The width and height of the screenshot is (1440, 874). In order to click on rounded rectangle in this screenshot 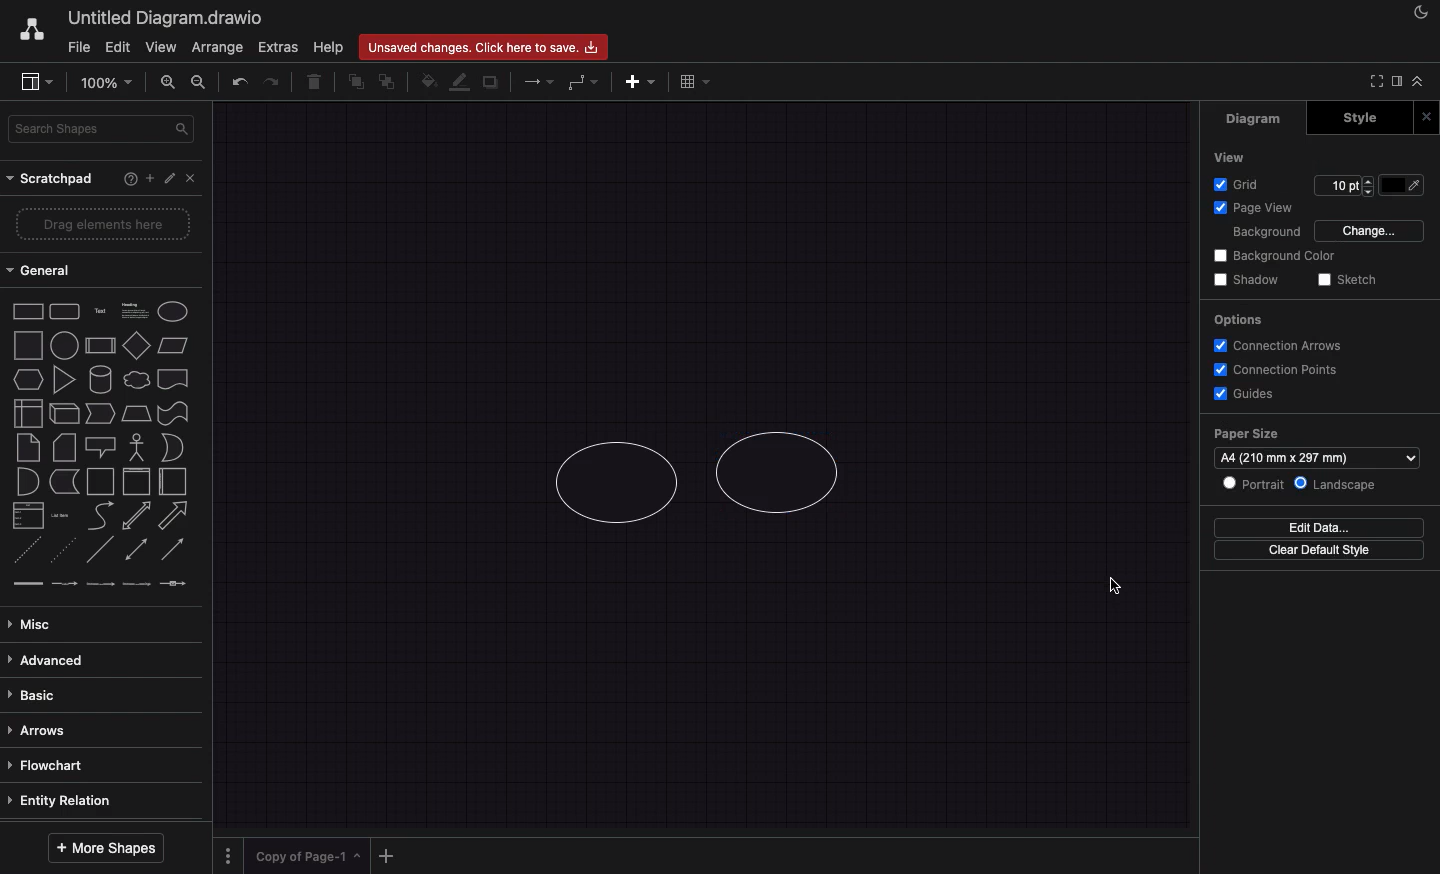, I will do `click(64, 312)`.